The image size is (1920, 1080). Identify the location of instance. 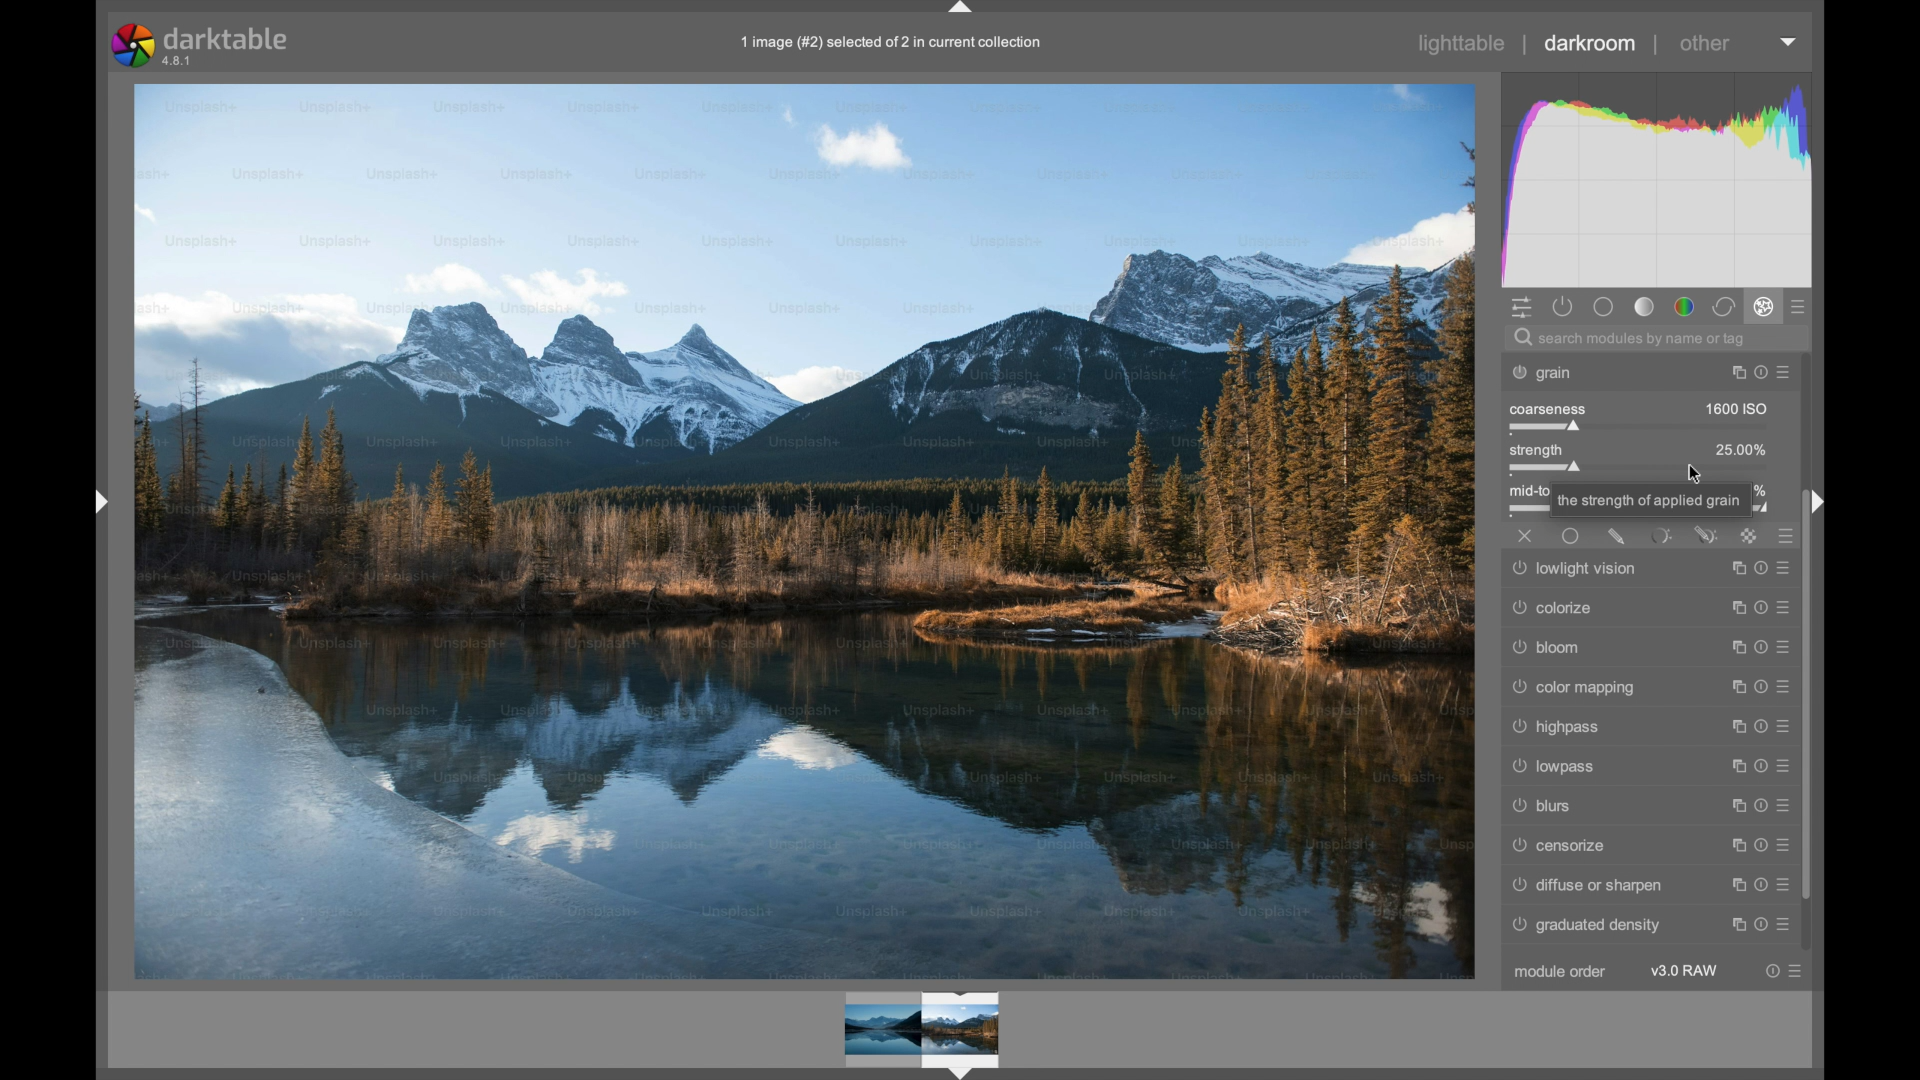
(1731, 686).